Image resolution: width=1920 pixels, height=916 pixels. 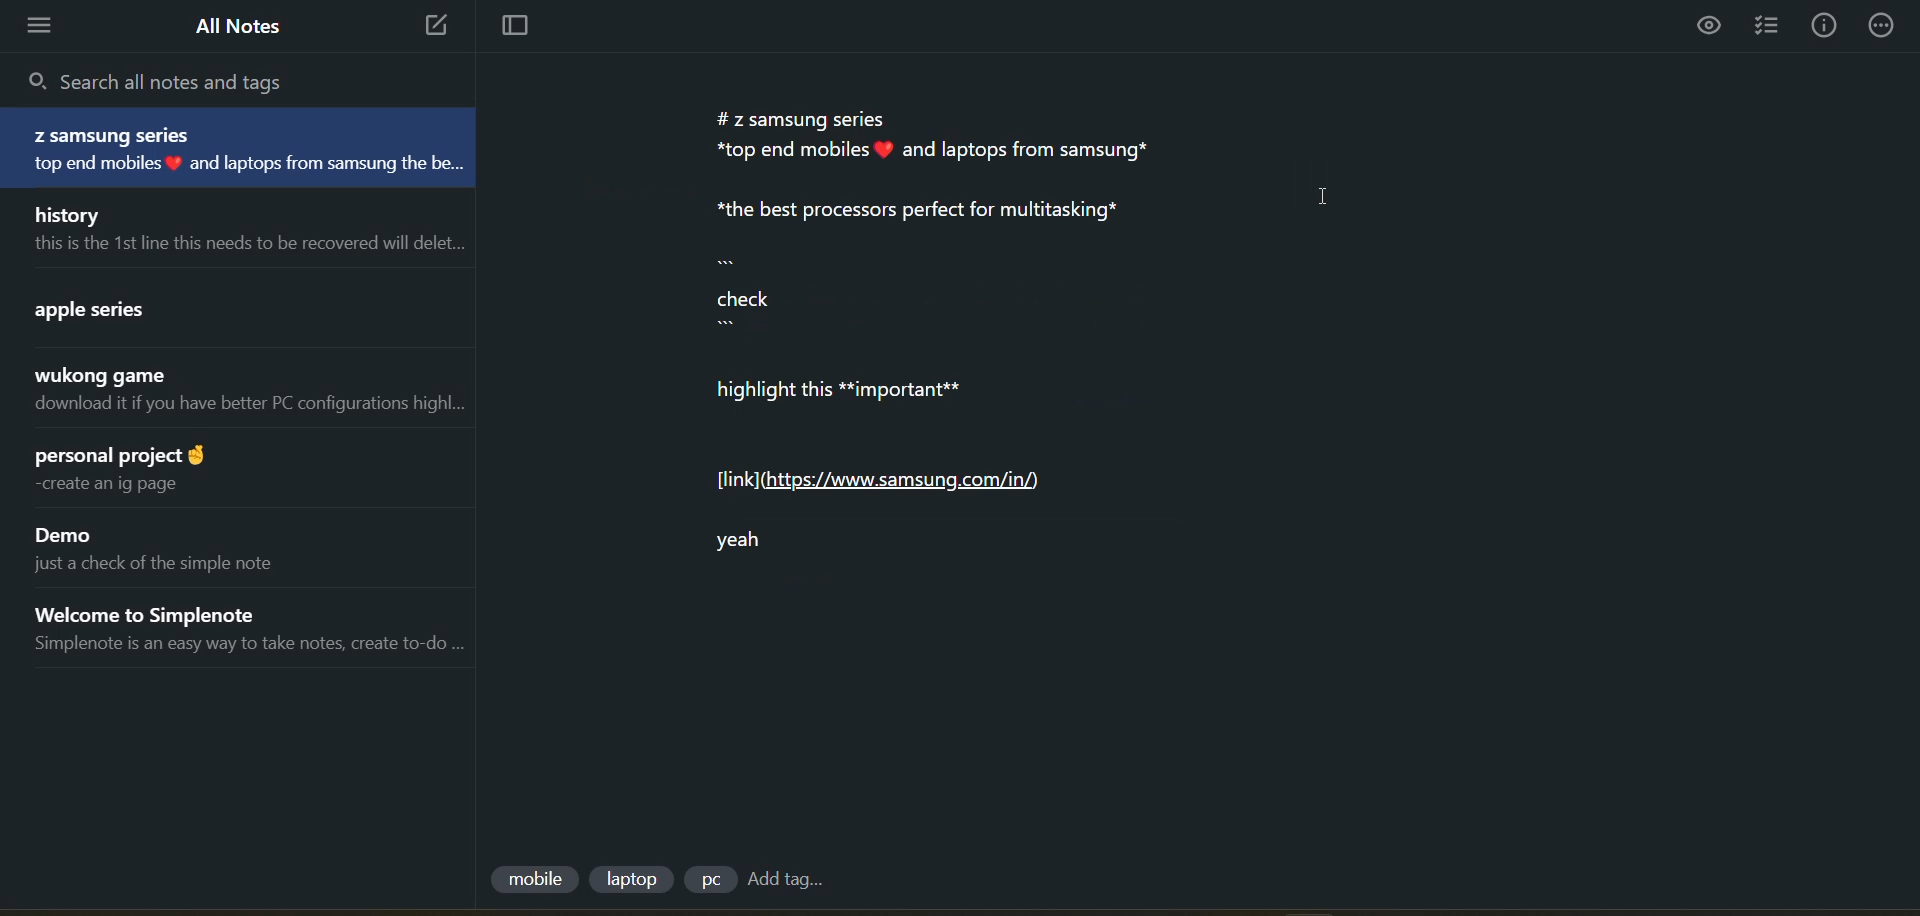 I want to click on note title and preview, so click(x=240, y=468).